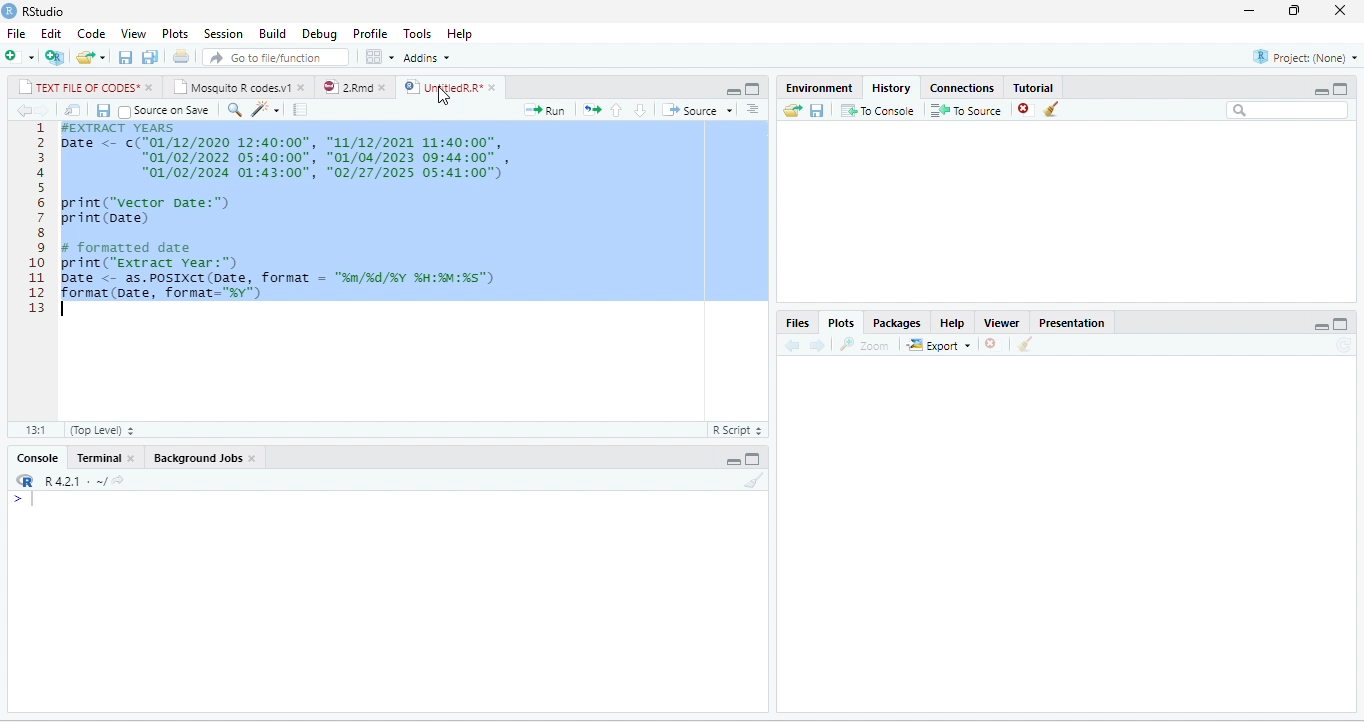  Describe the element at coordinates (103, 110) in the screenshot. I see `save` at that location.